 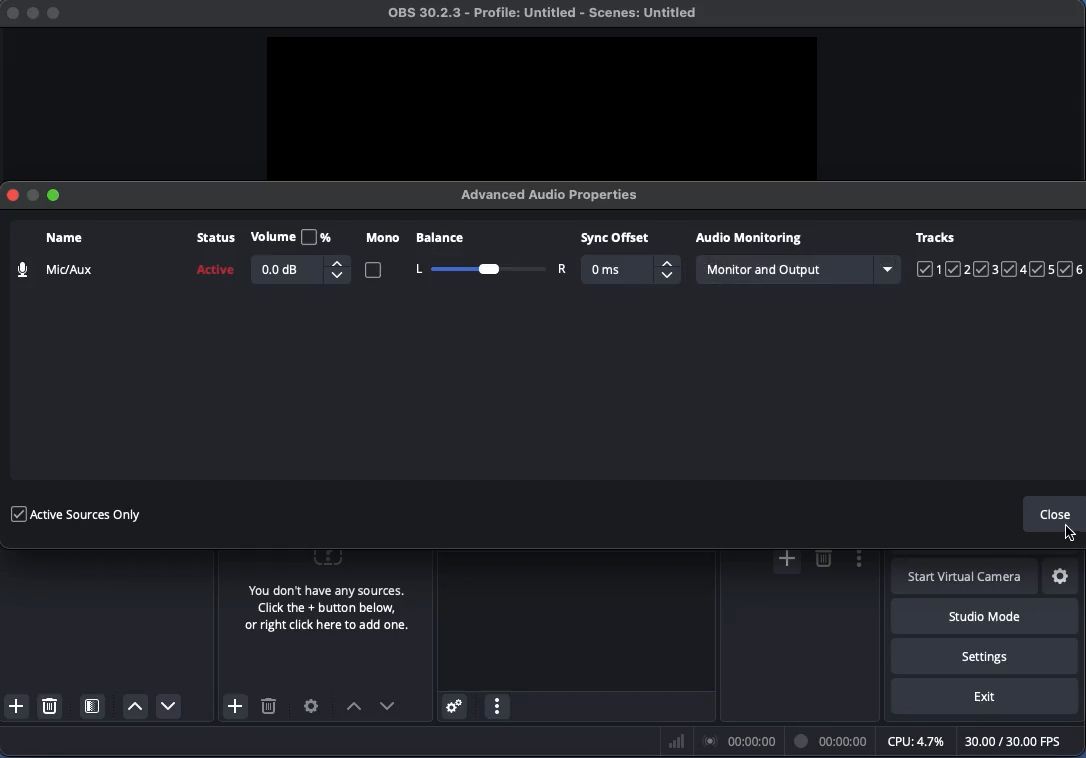 I want to click on Monitor and output, so click(x=798, y=272).